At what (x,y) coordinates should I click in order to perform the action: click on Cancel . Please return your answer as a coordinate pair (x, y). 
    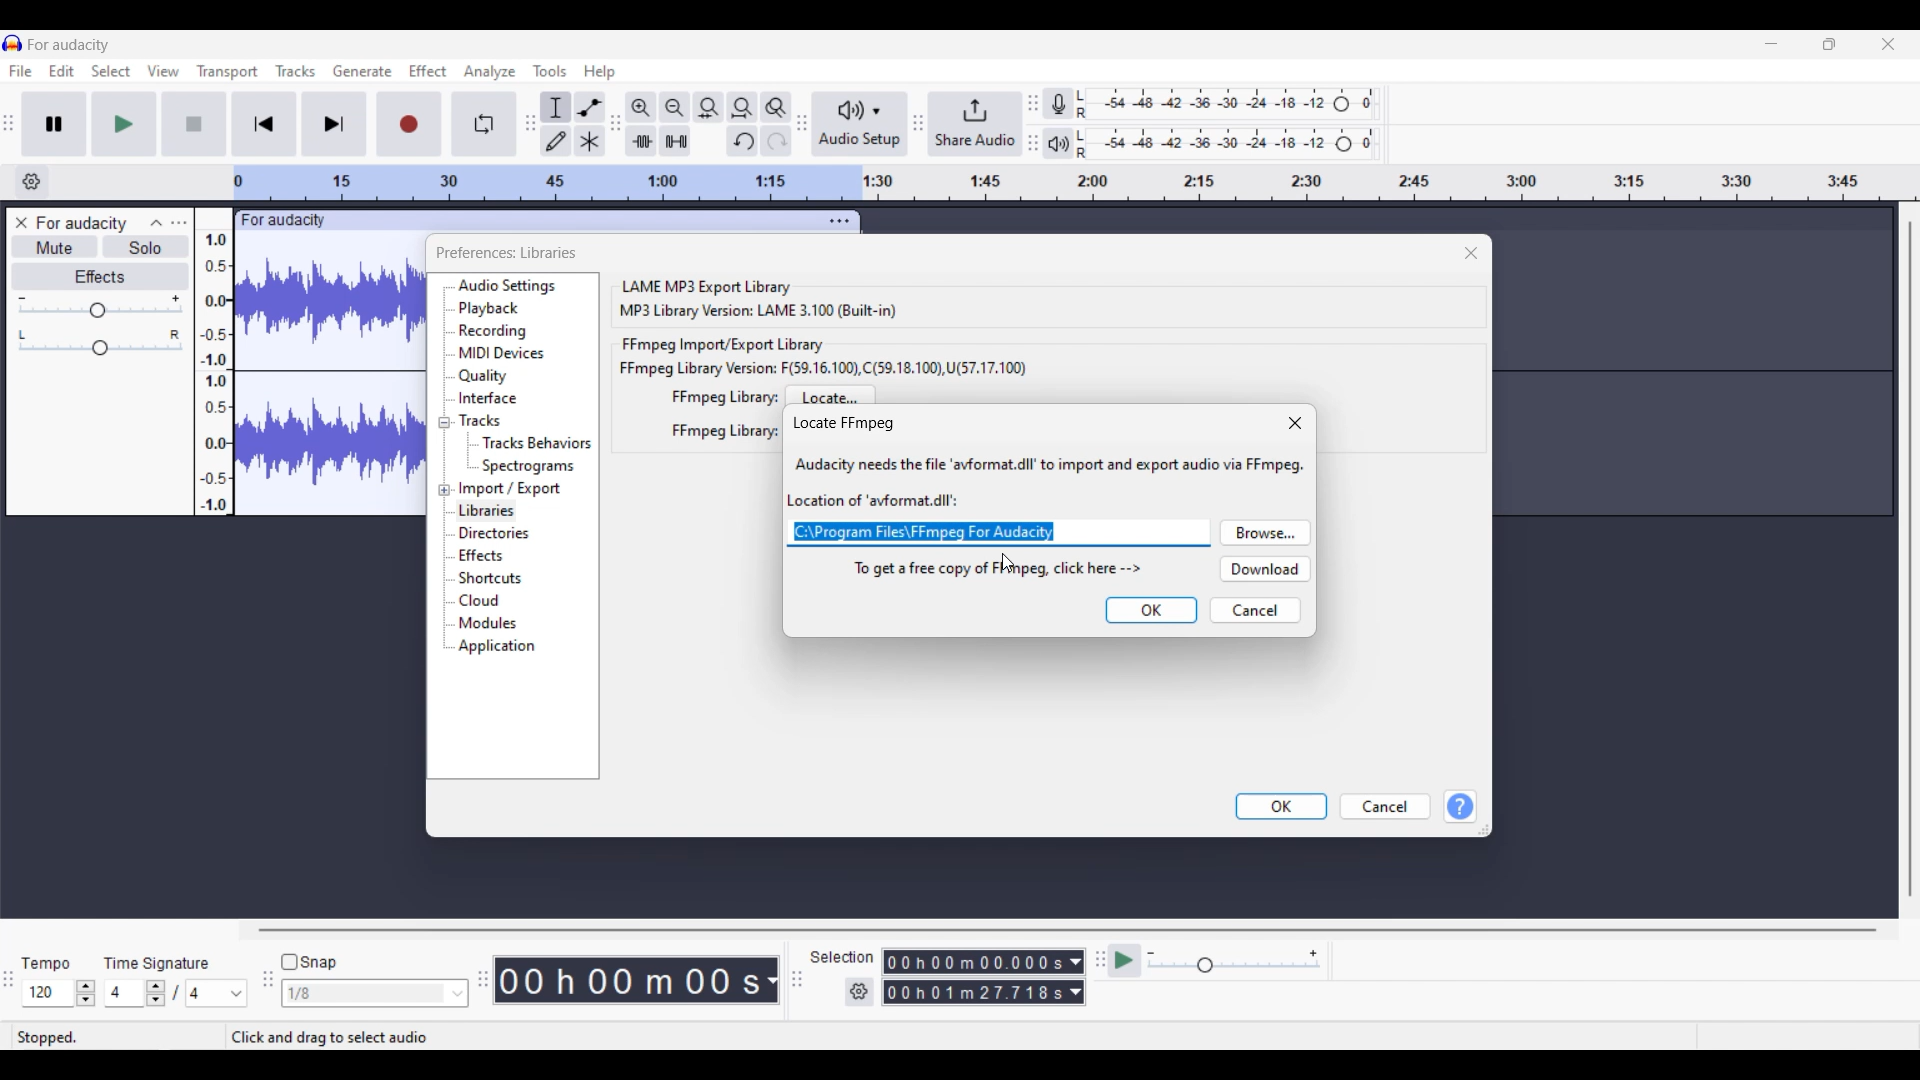
    Looking at the image, I should click on (1255, 610).